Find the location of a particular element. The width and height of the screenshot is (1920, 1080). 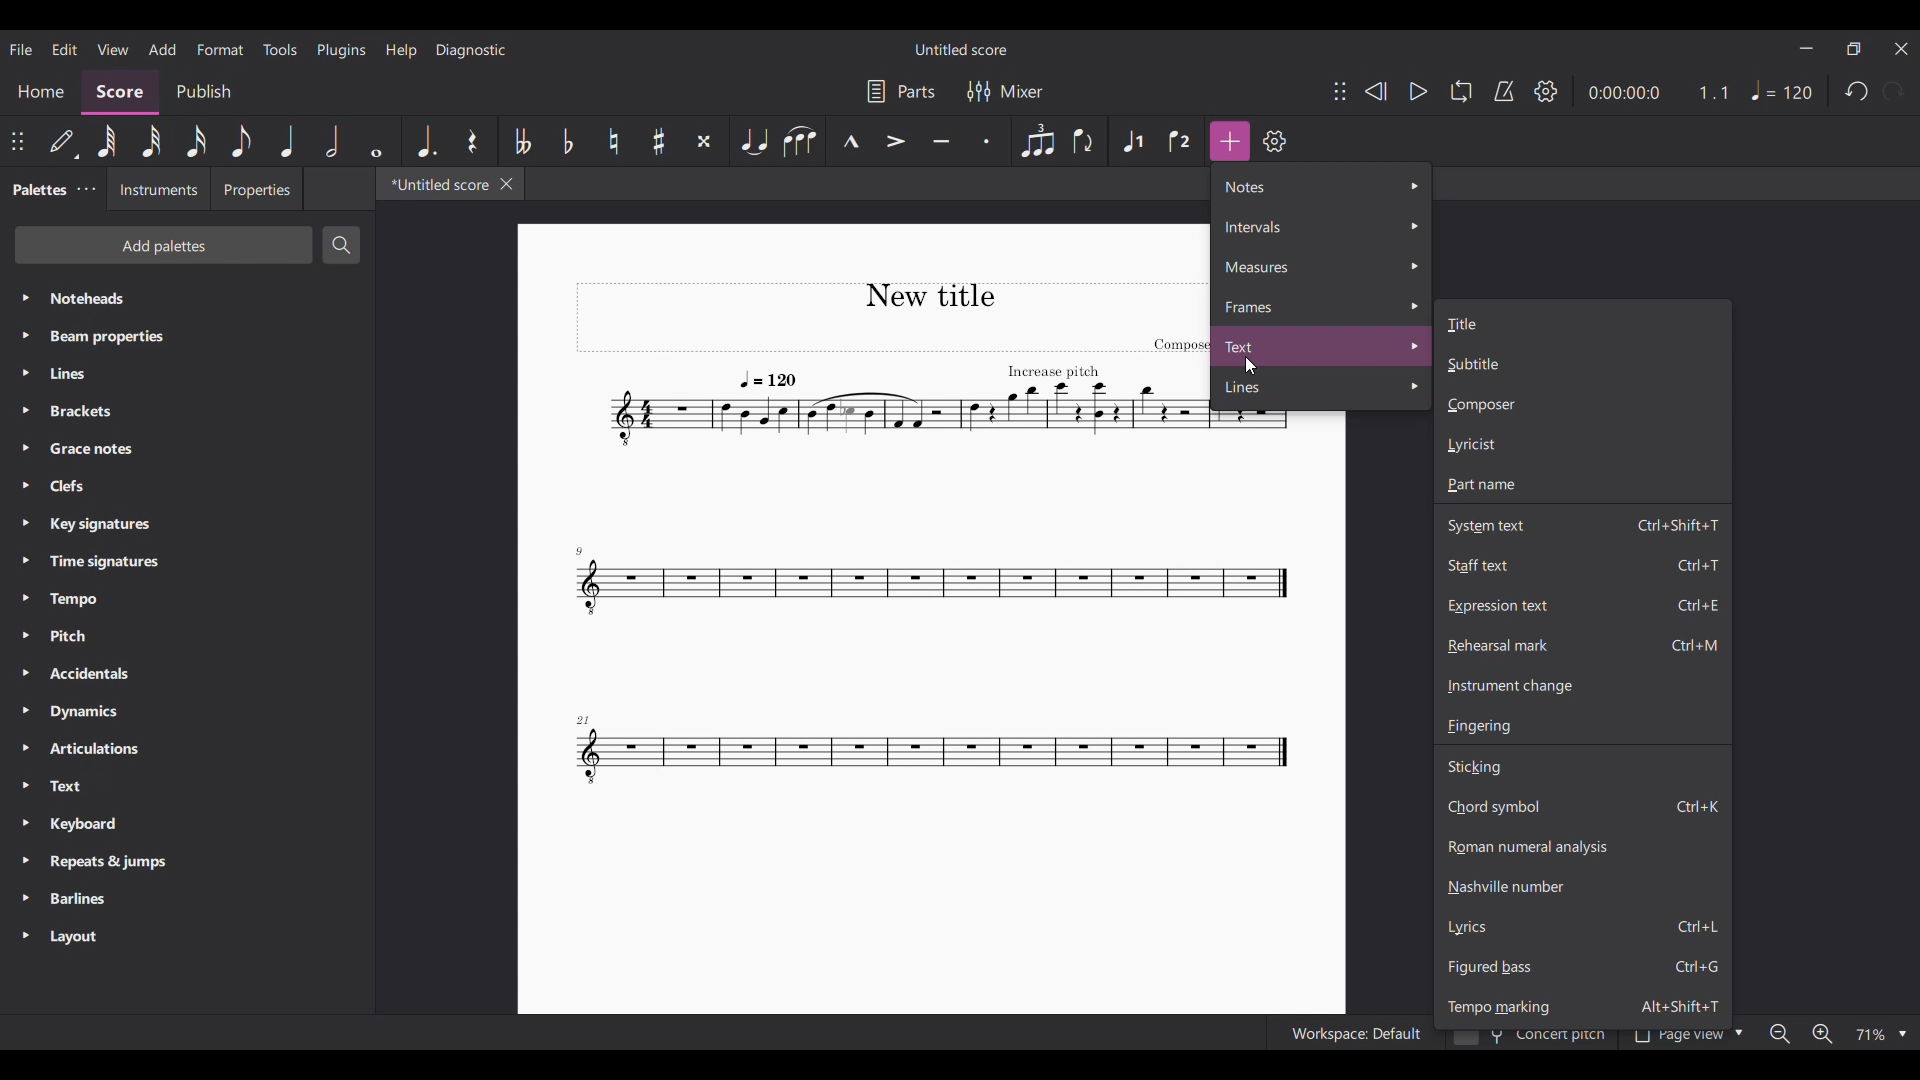

Change position is located at coordinates (1340, 91).